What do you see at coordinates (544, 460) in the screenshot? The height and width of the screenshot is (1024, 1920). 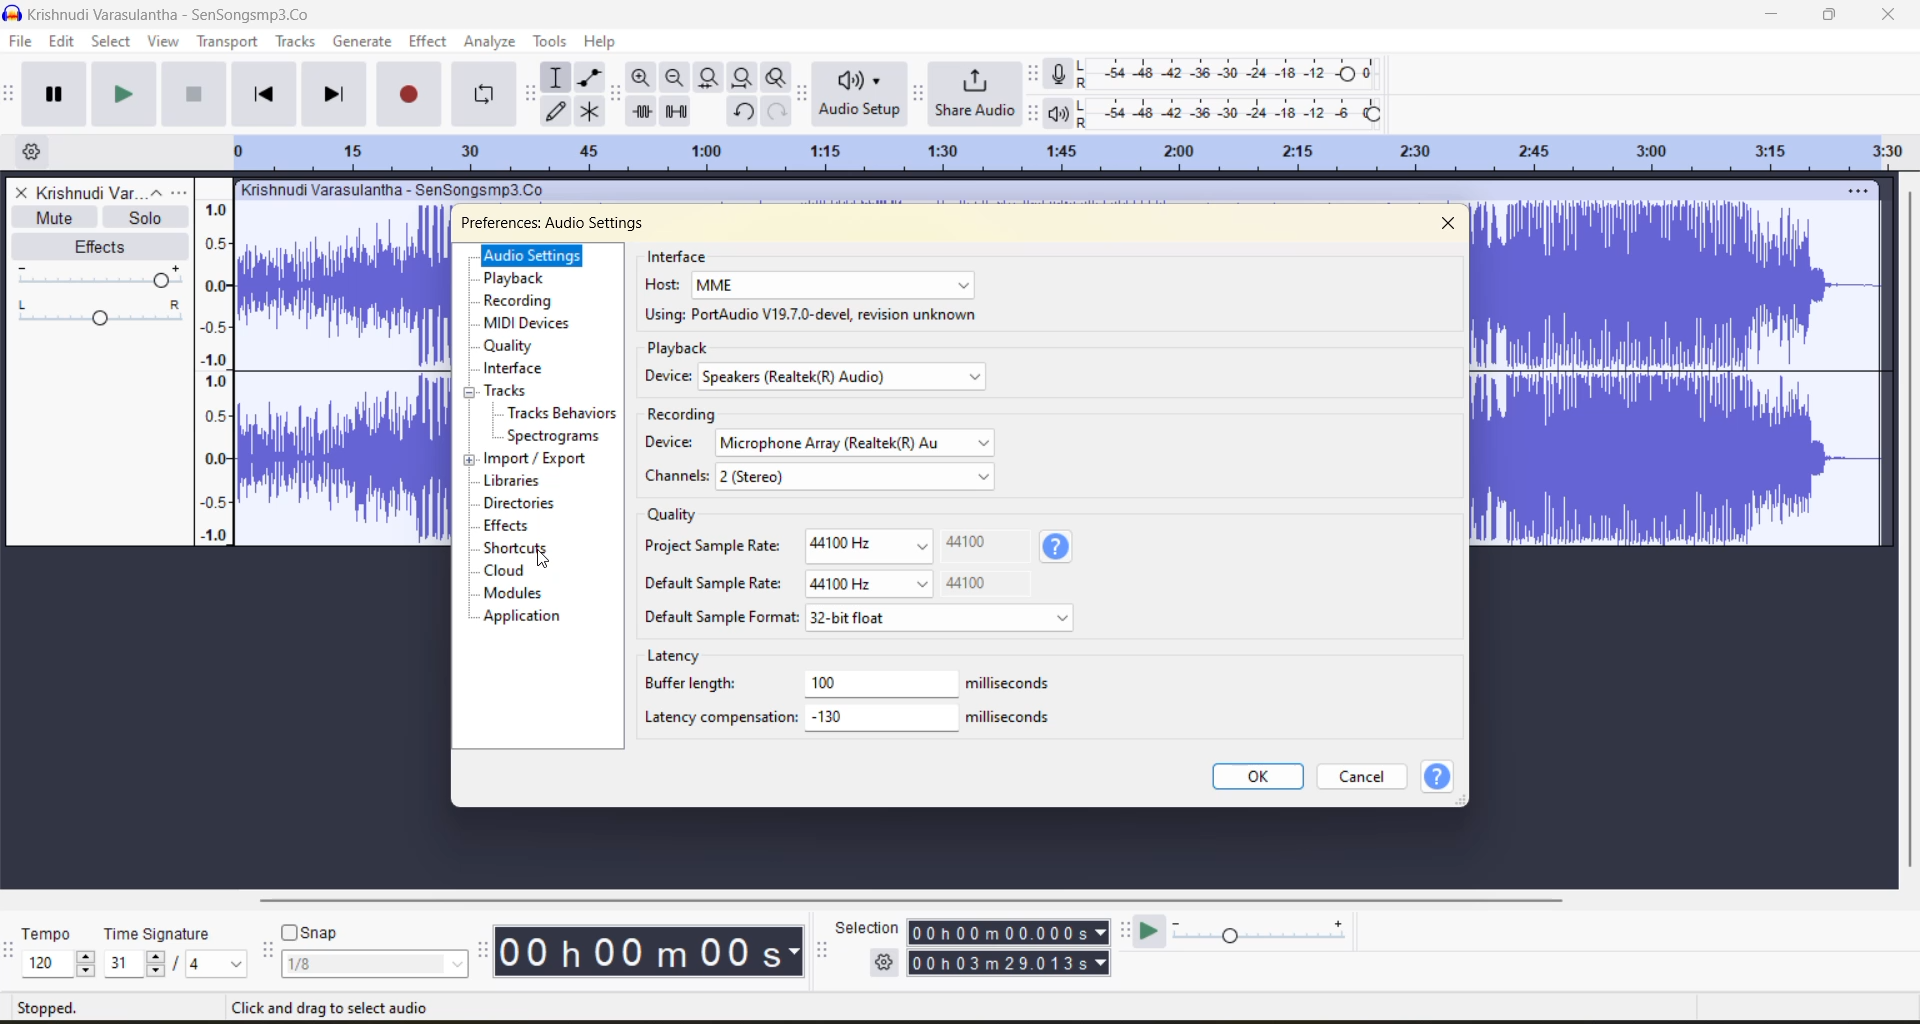 I see `import/export` at bounding box center [544, 460].